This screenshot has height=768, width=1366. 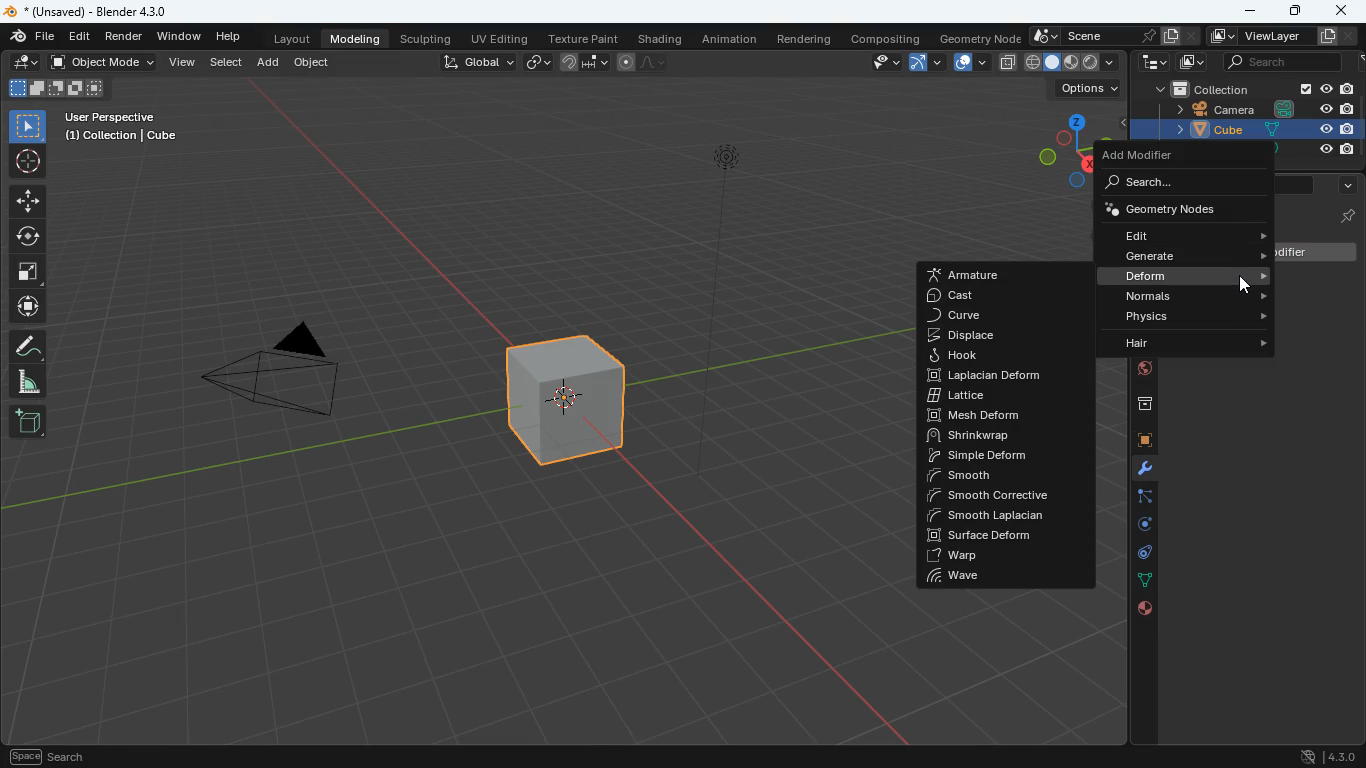 What do you see at coordinates (1296, 12) in the screenshot?
I see `maximize` at bounding box center [1296, 12].